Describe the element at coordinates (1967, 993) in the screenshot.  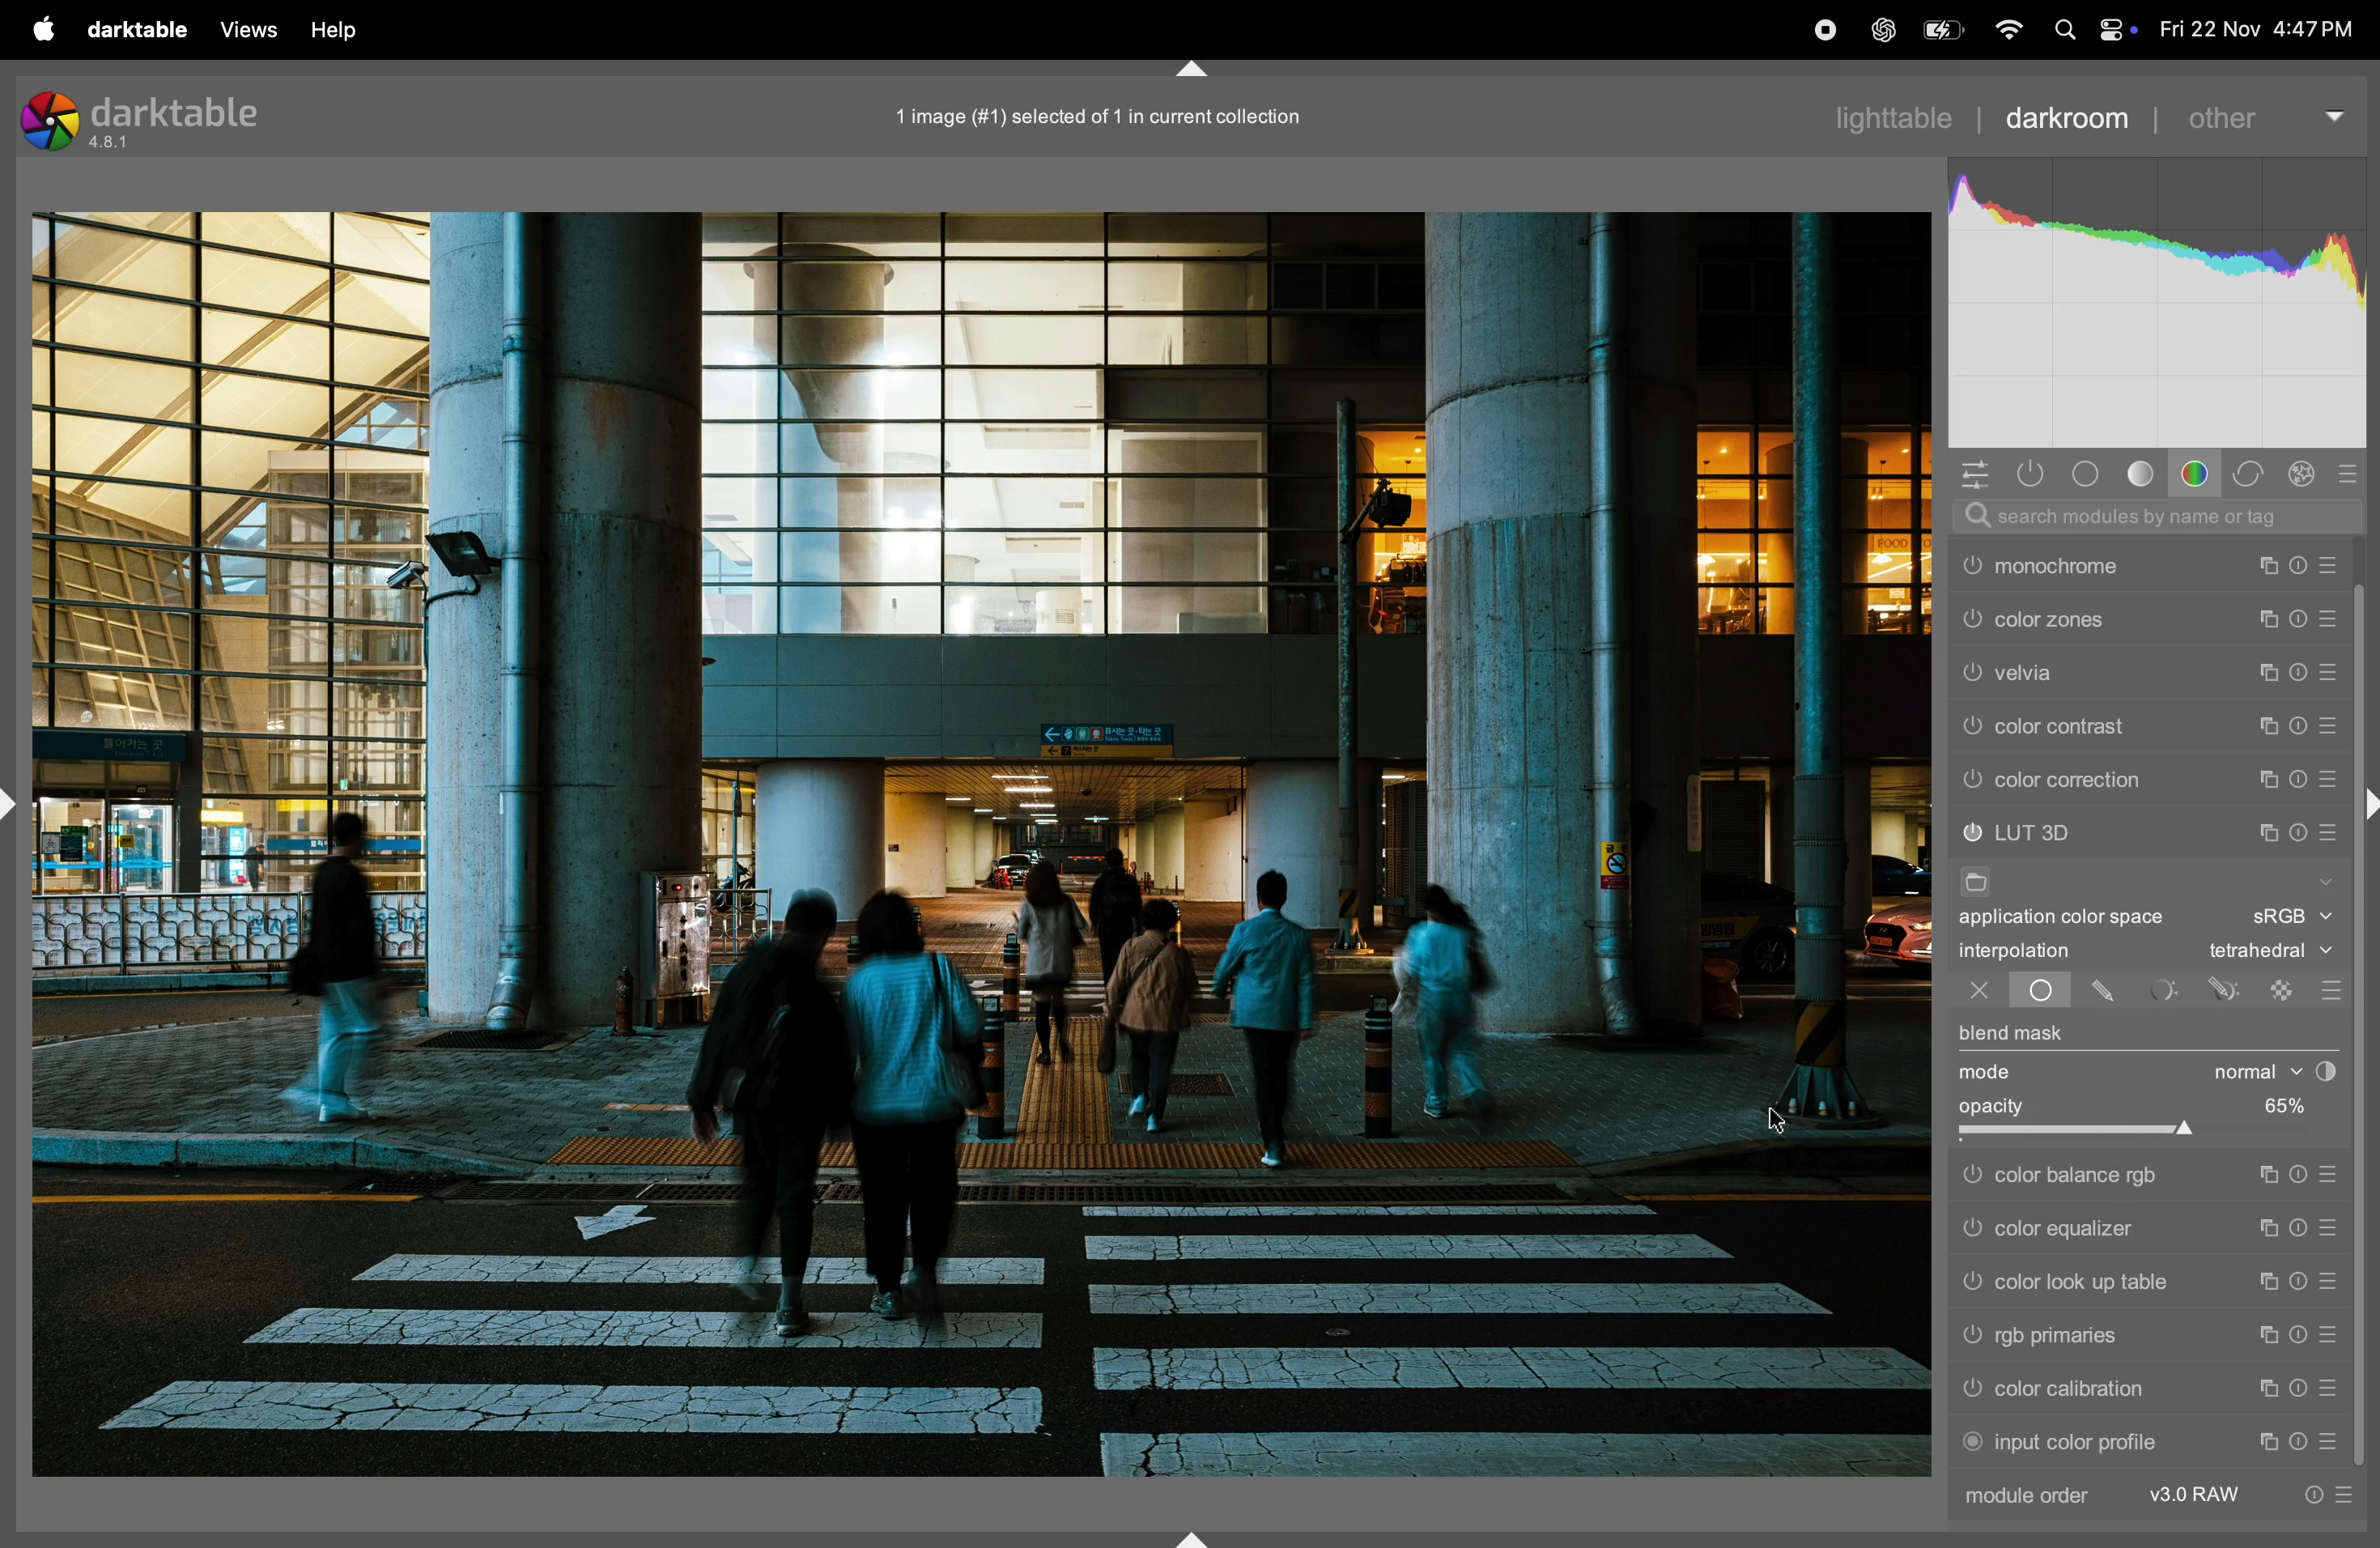
I see `close` at that location.